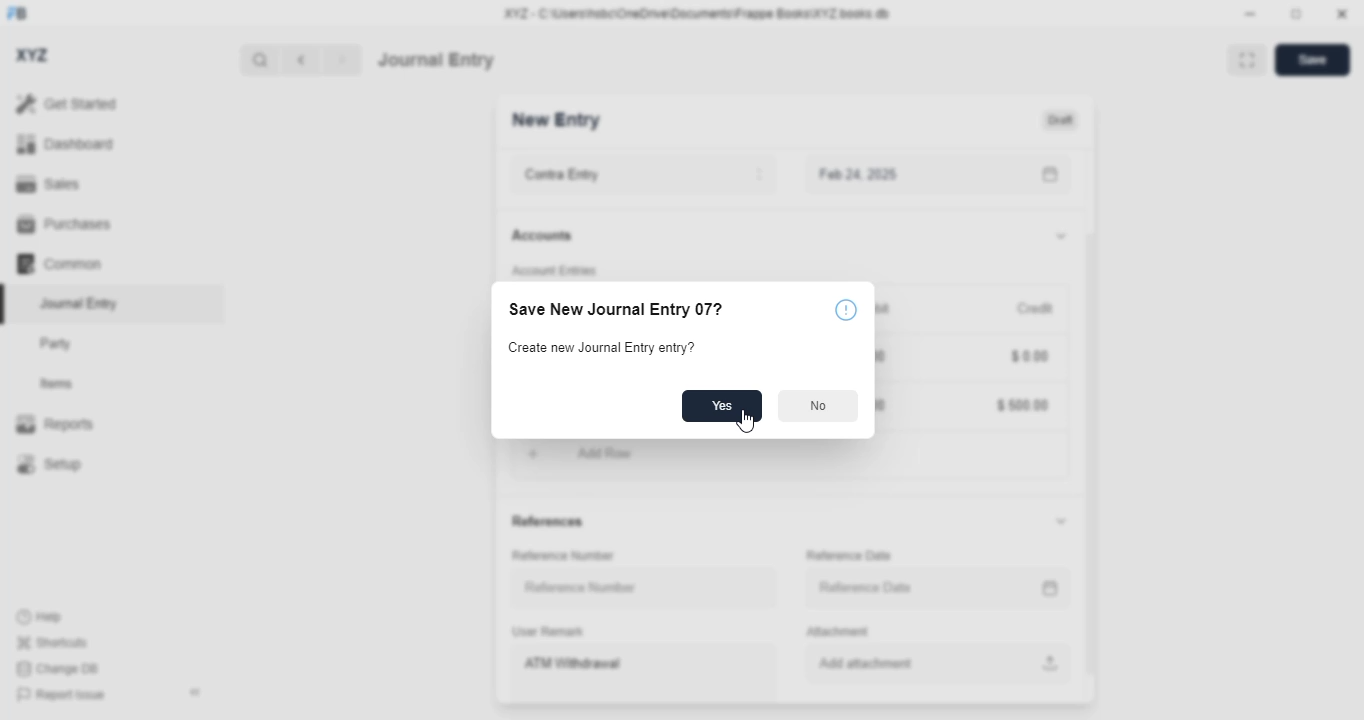 This screenshot has width=1364, height=720. Describe the element at coordinates (894, 175) in the screenshot. I see `feb 24, 2025` at that location.